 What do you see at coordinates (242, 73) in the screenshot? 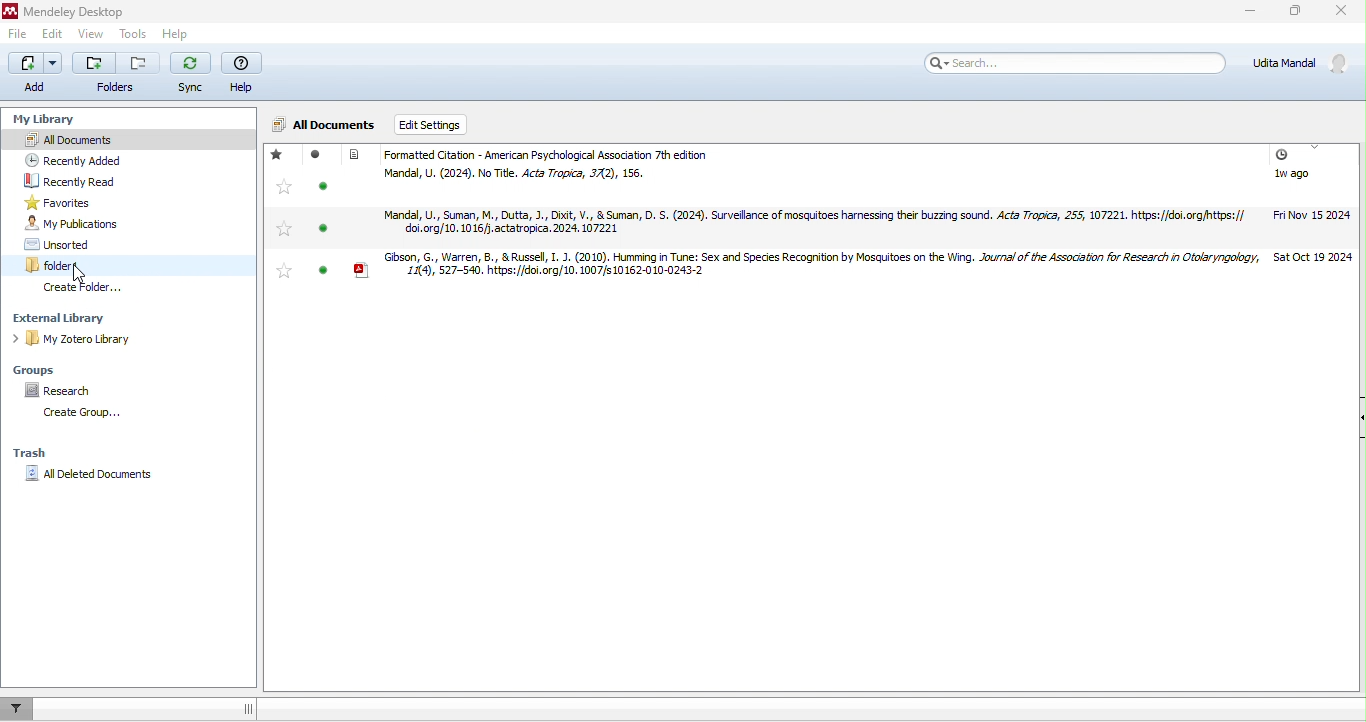
I see `help` at bounding box center [242, 73].